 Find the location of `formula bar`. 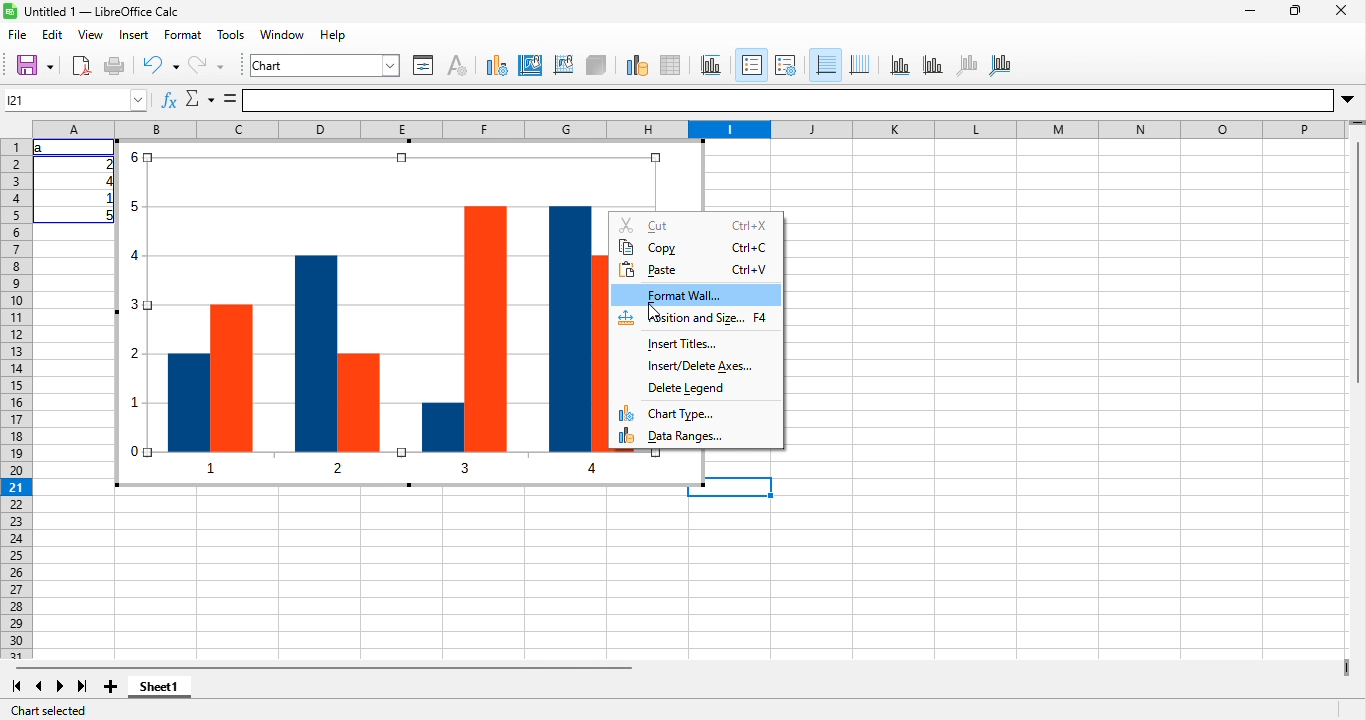

formula bar is located at coordinates (788, 101).